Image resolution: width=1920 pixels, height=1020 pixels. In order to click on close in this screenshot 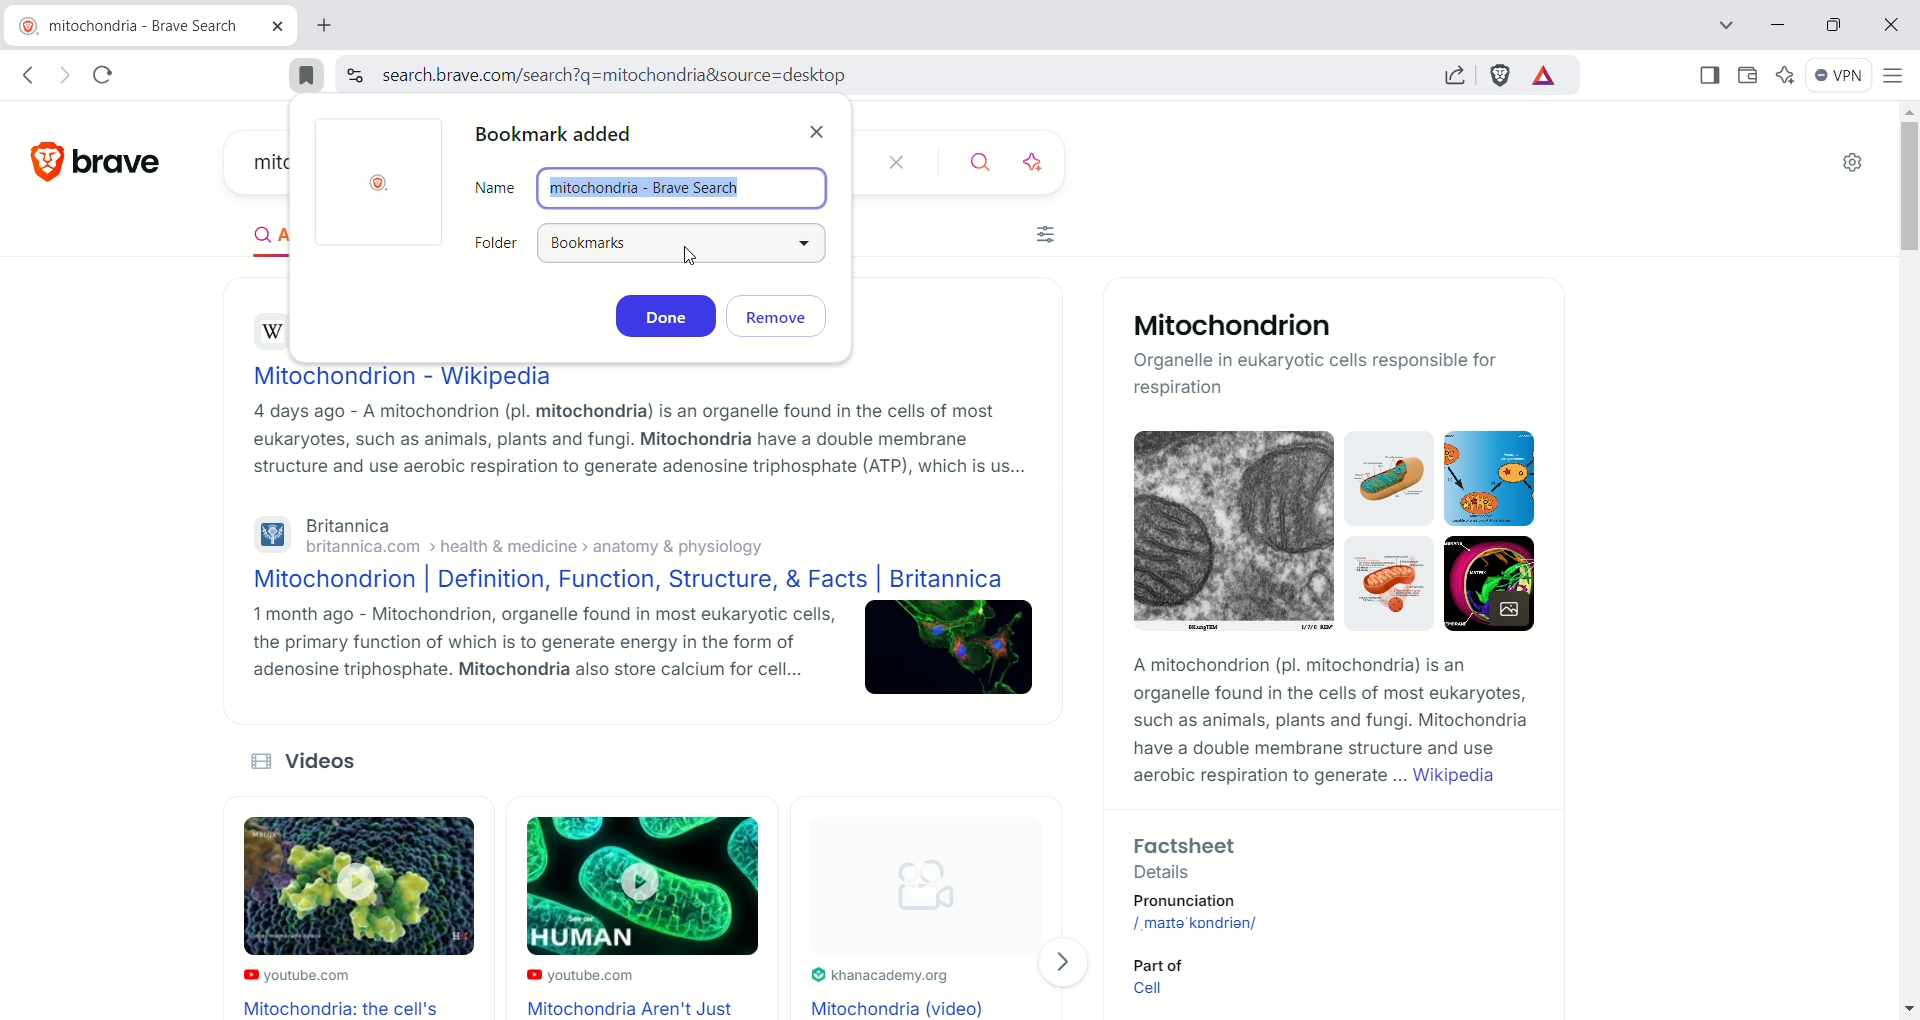, I will do `click(1889, 27)`.